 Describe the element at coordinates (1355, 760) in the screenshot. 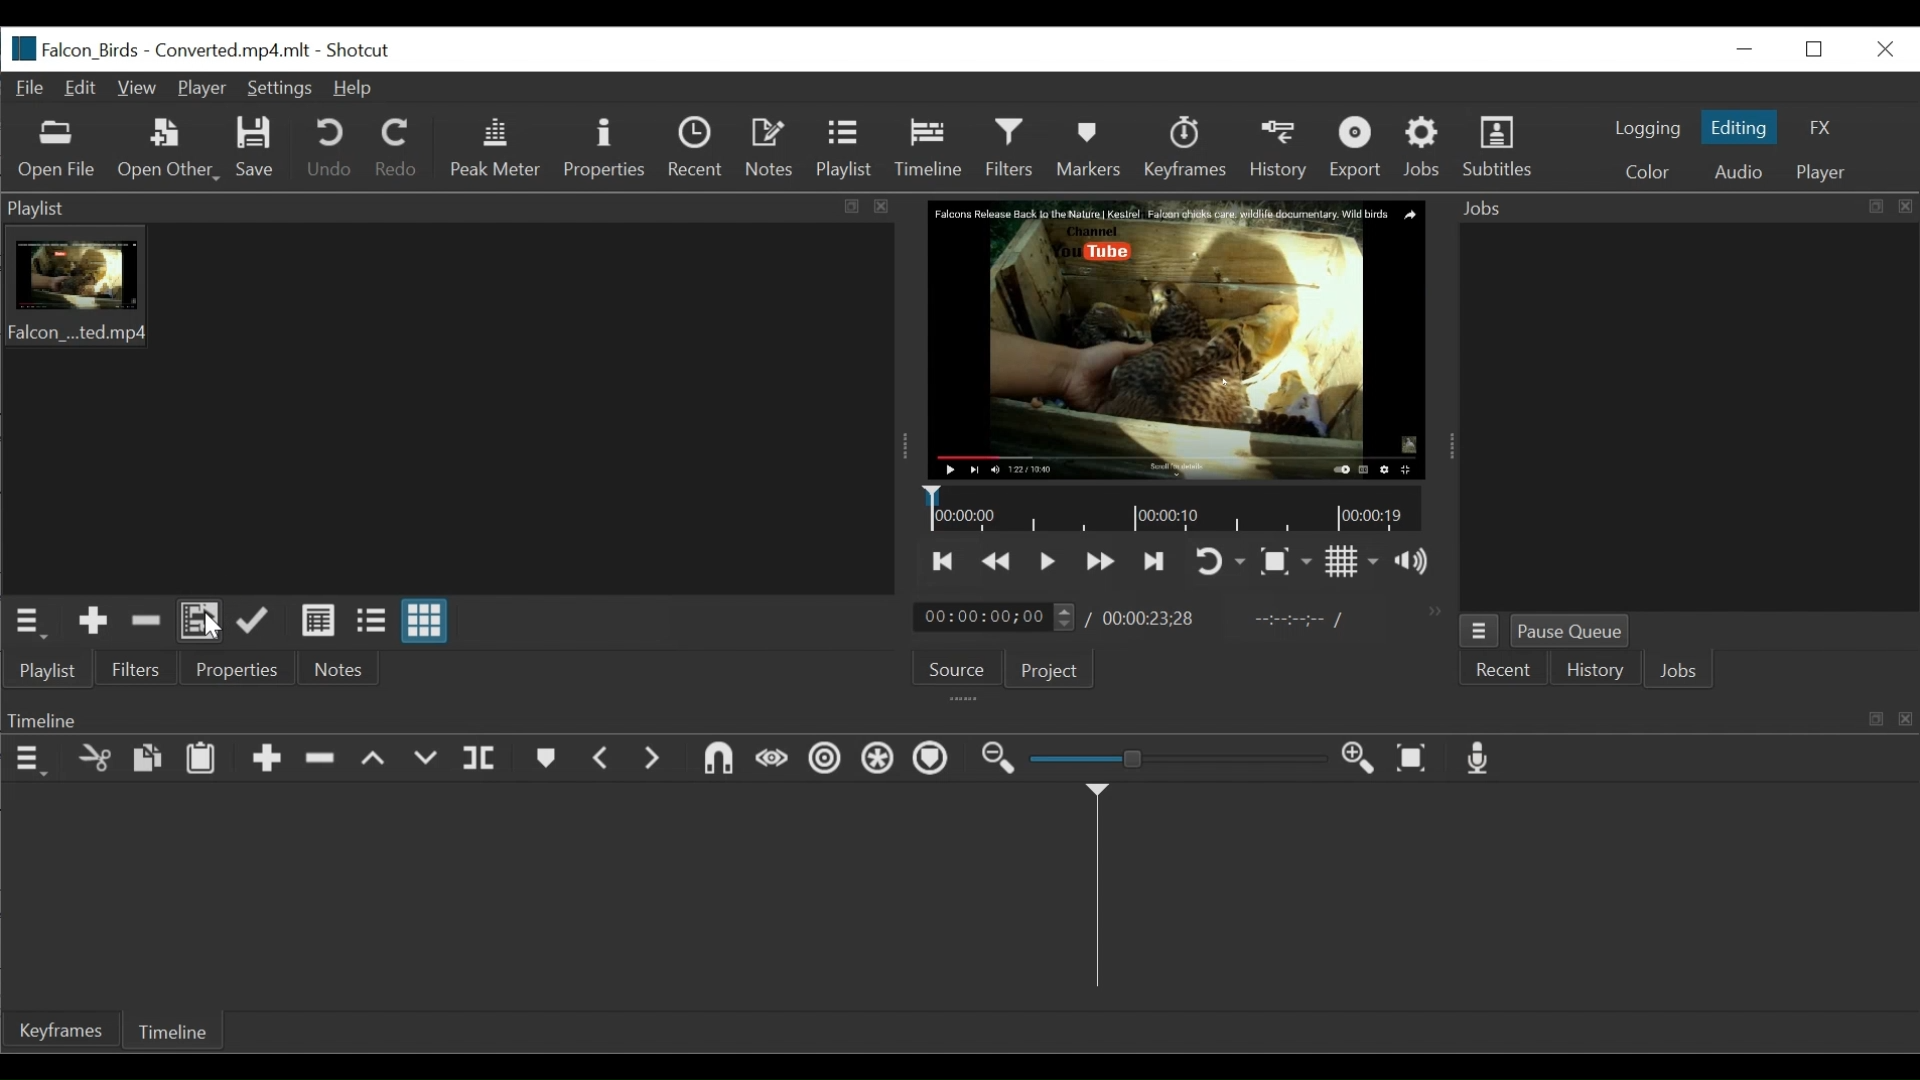

I see `Zoom timeline in` at that location.